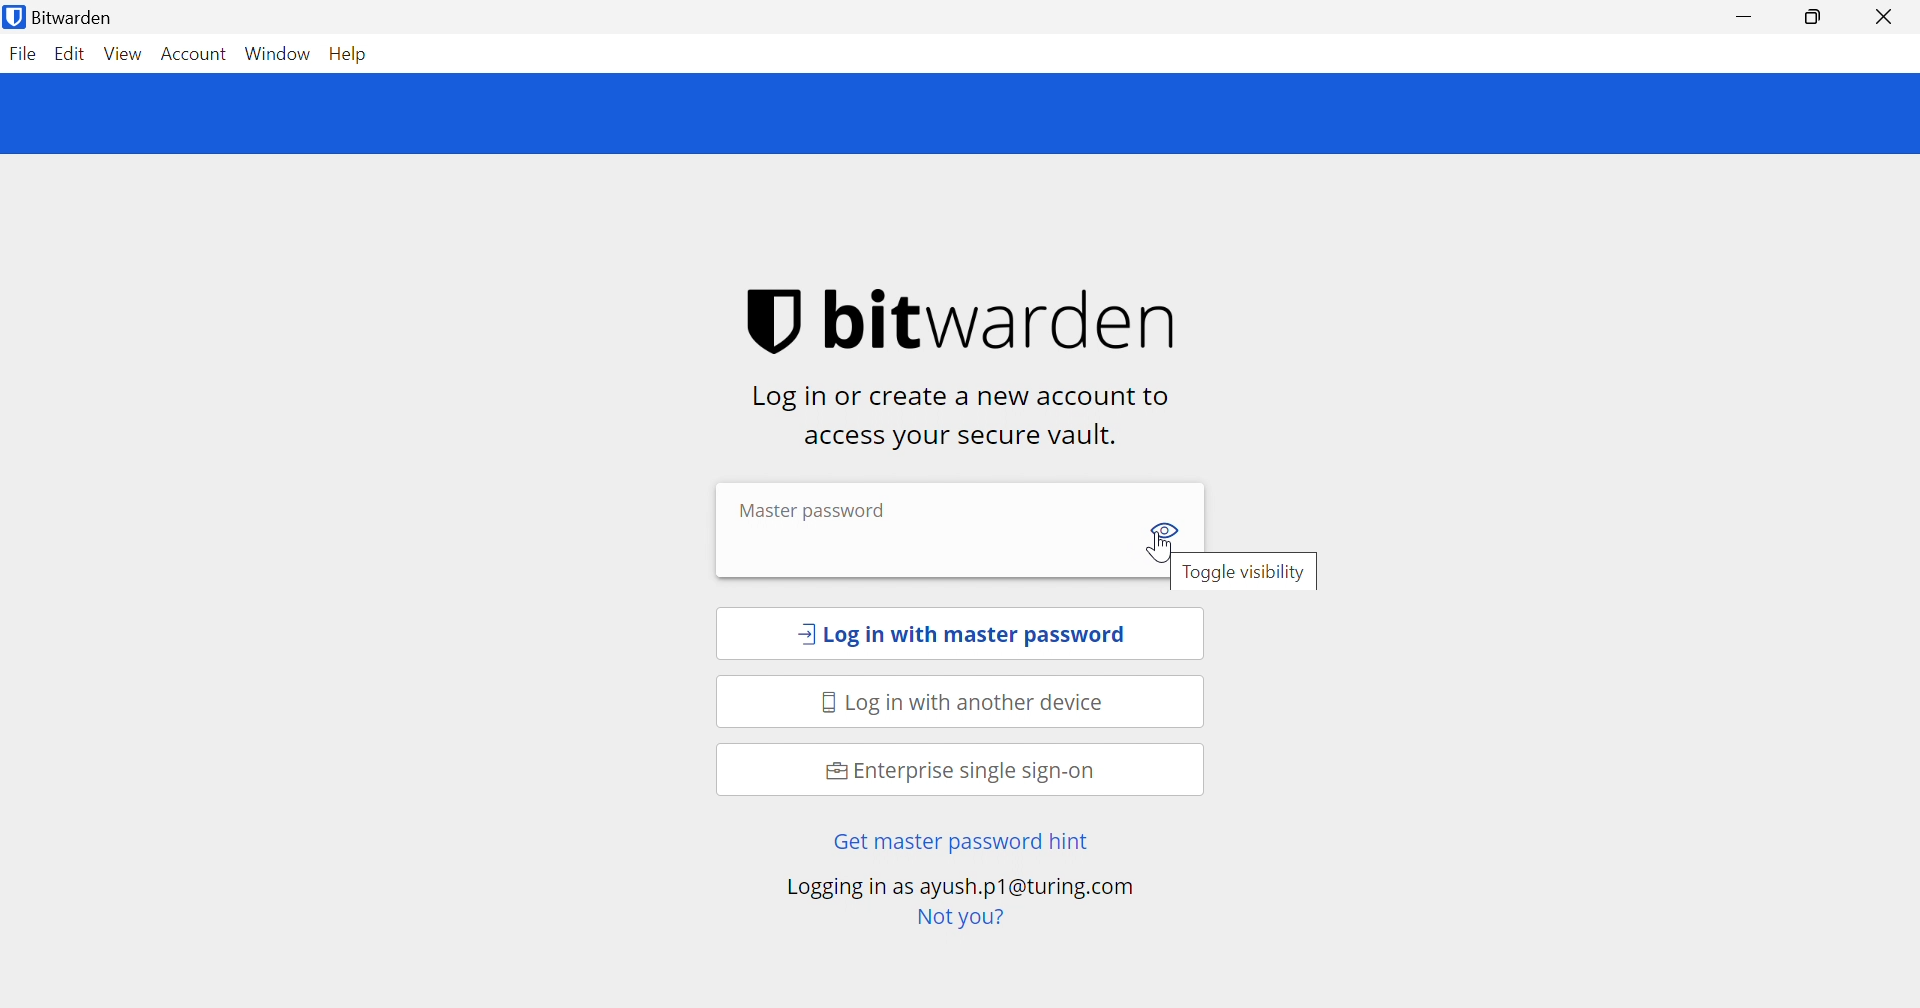  Describe the element at coordinates (193, 53) in the screenshot. I see `Account` at that location.